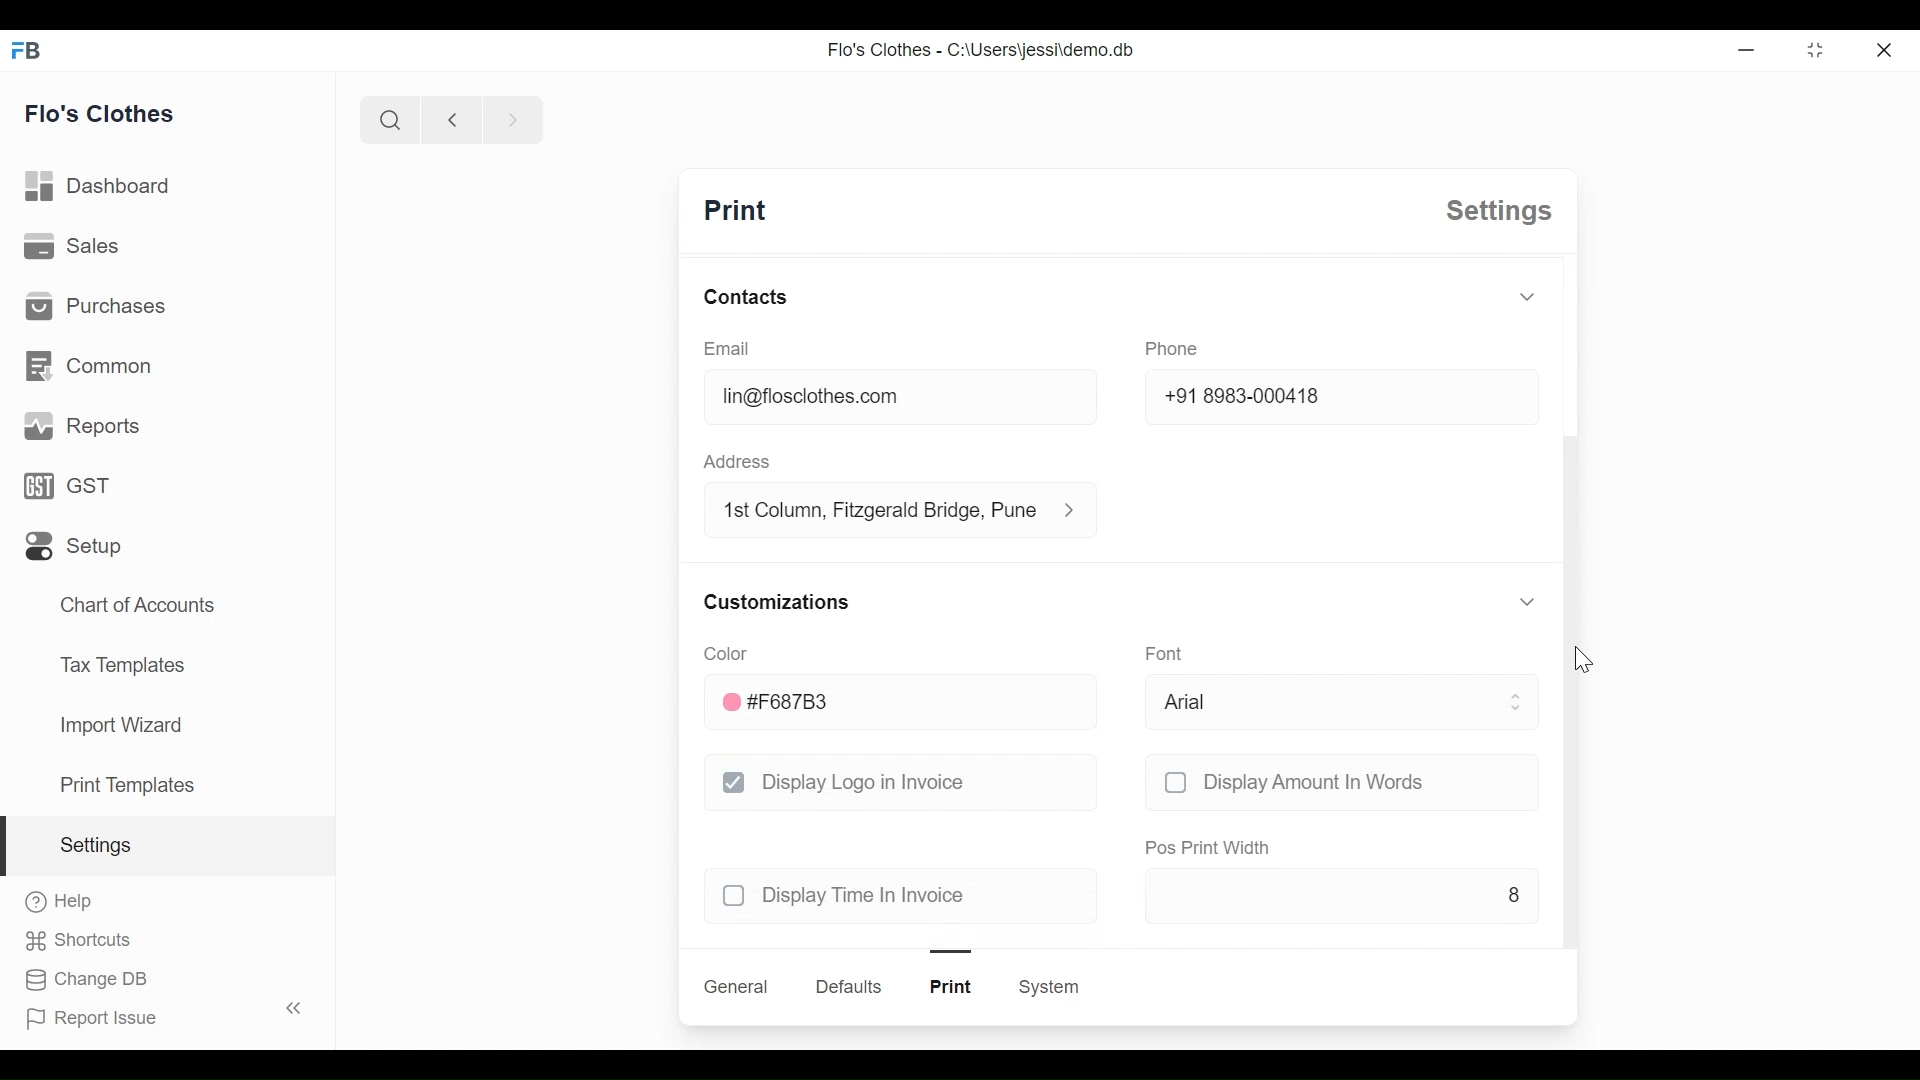  I want to click on next, so click(514, 119).